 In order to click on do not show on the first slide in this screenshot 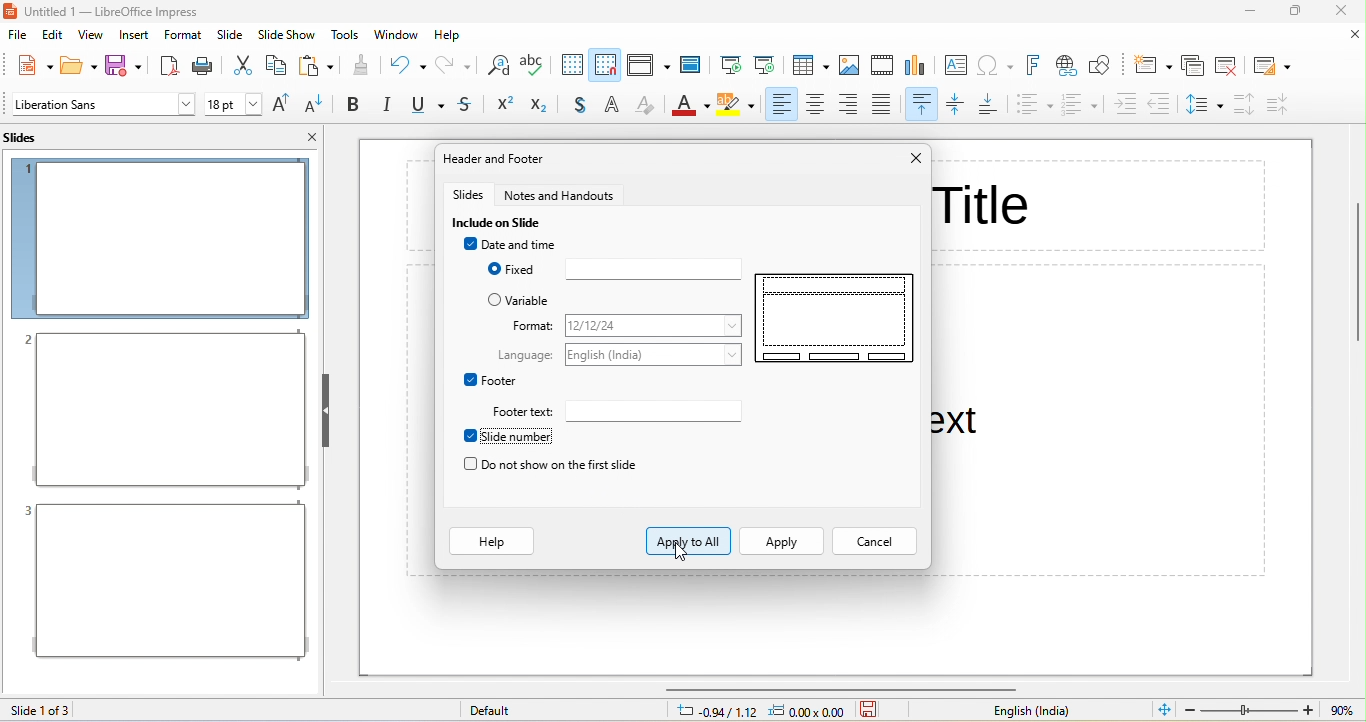, I will do `click(561, 465)`.